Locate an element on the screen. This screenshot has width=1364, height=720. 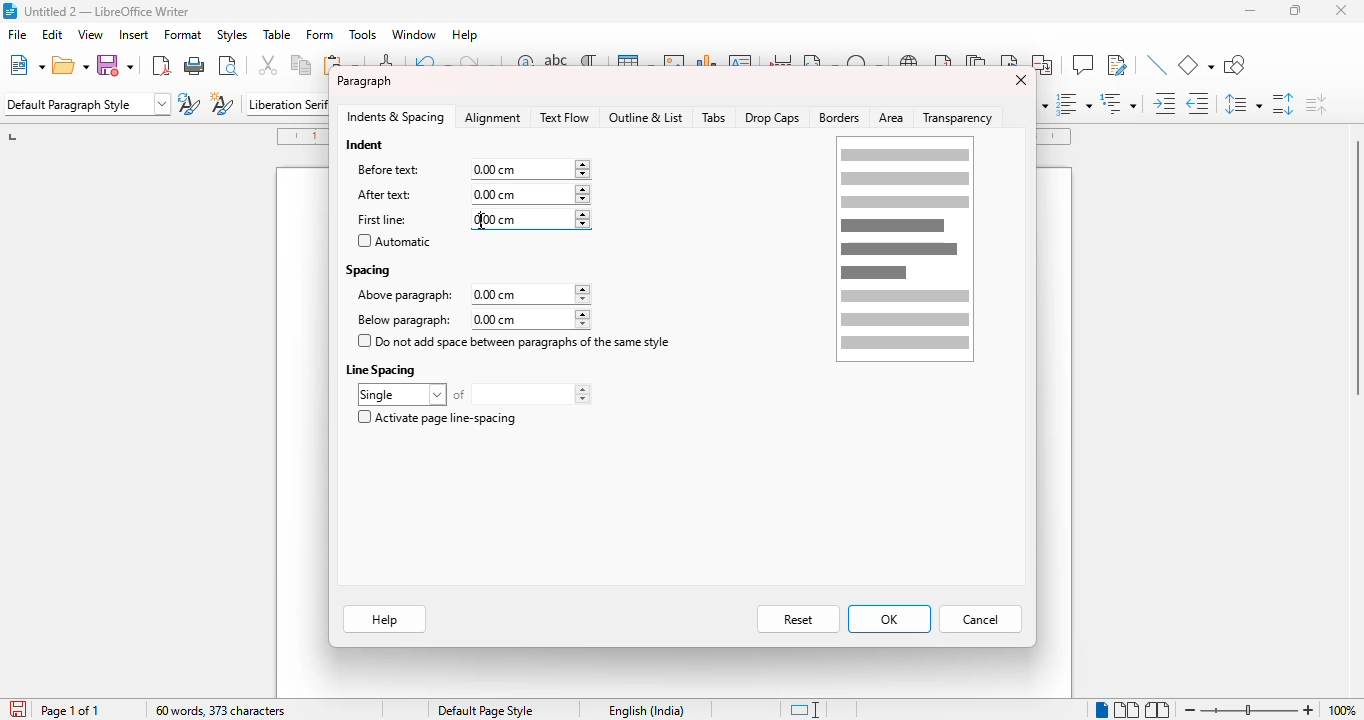
after text: 0.00 cm is located at coordinates (468, 194).